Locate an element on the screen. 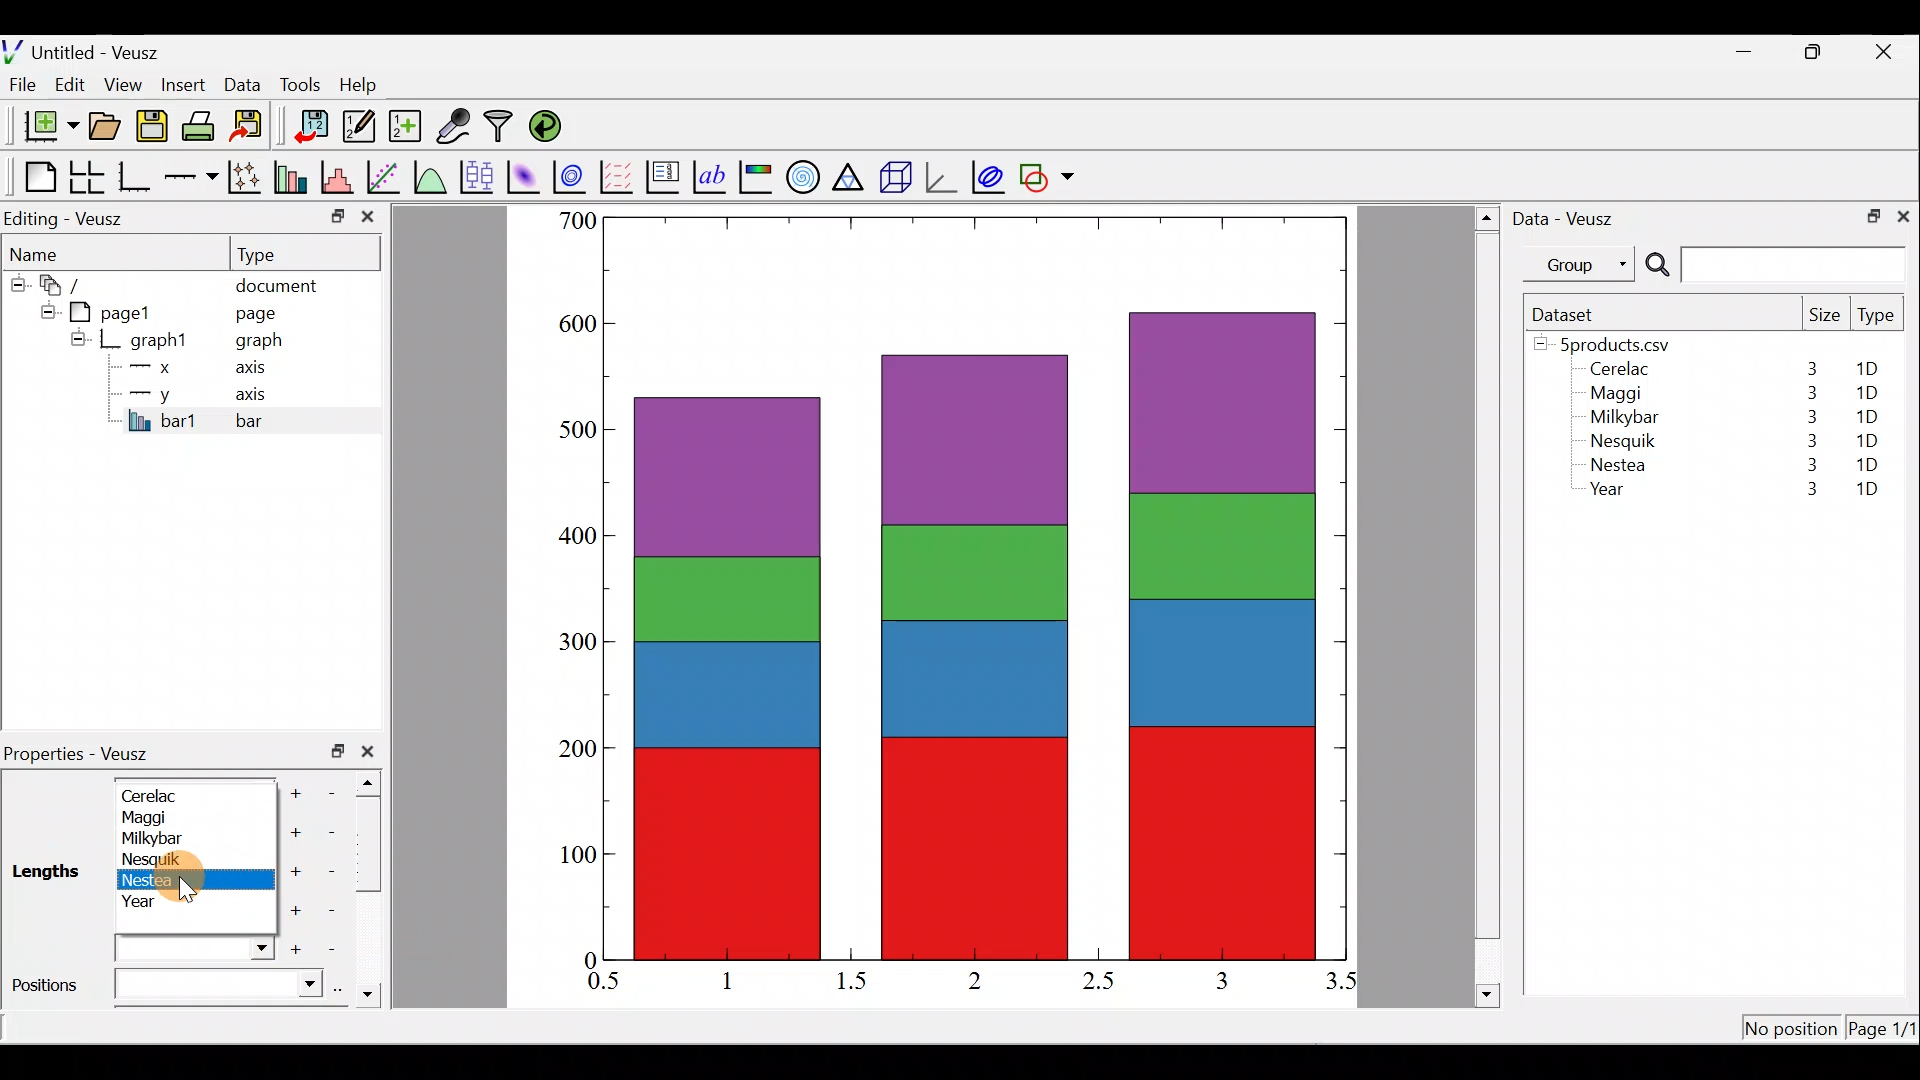 This screenshot has height=1080, width=1920. close is located at coordinates (368, 221).